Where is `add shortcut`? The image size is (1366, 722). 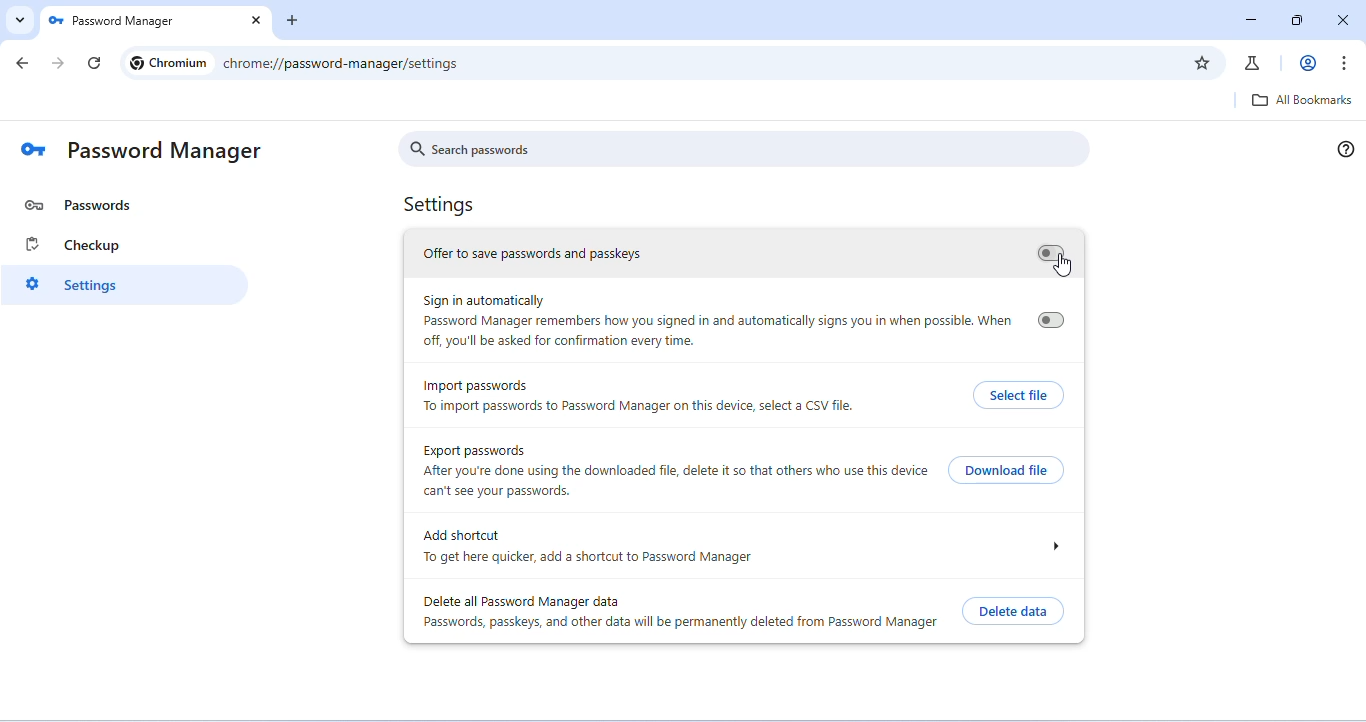 add shortcut is located at coordinates (464, 534).